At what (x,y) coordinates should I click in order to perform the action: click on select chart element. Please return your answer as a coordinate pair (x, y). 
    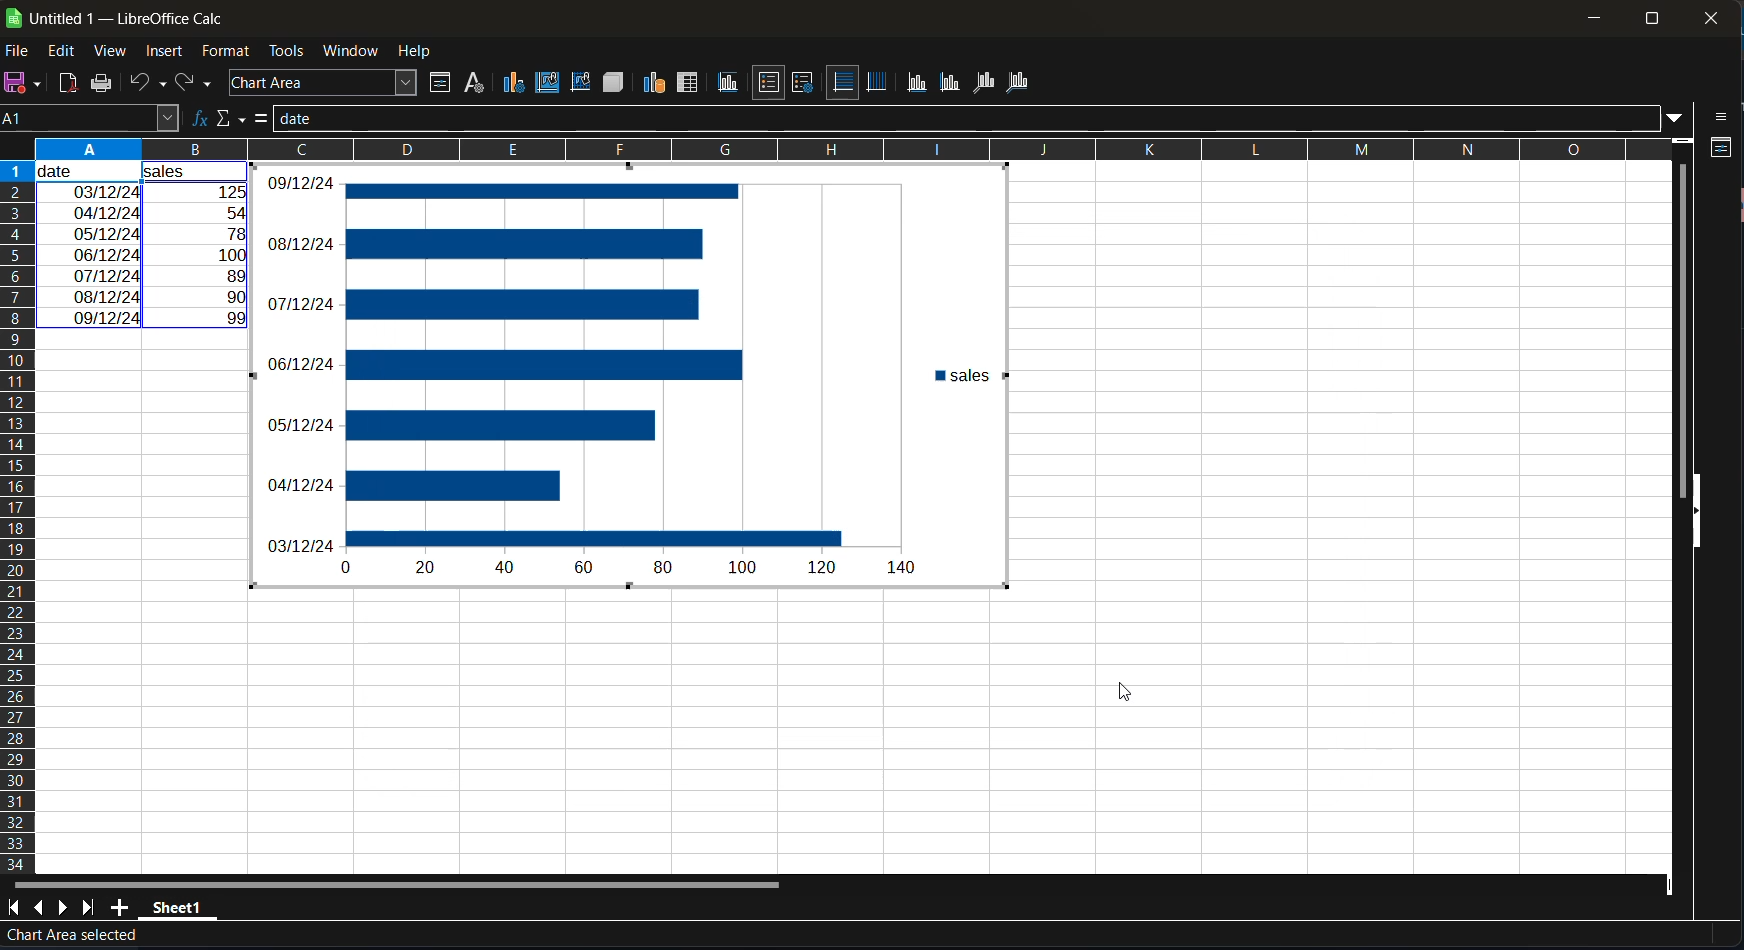
    Looking at the image, I should click on (327, 82).